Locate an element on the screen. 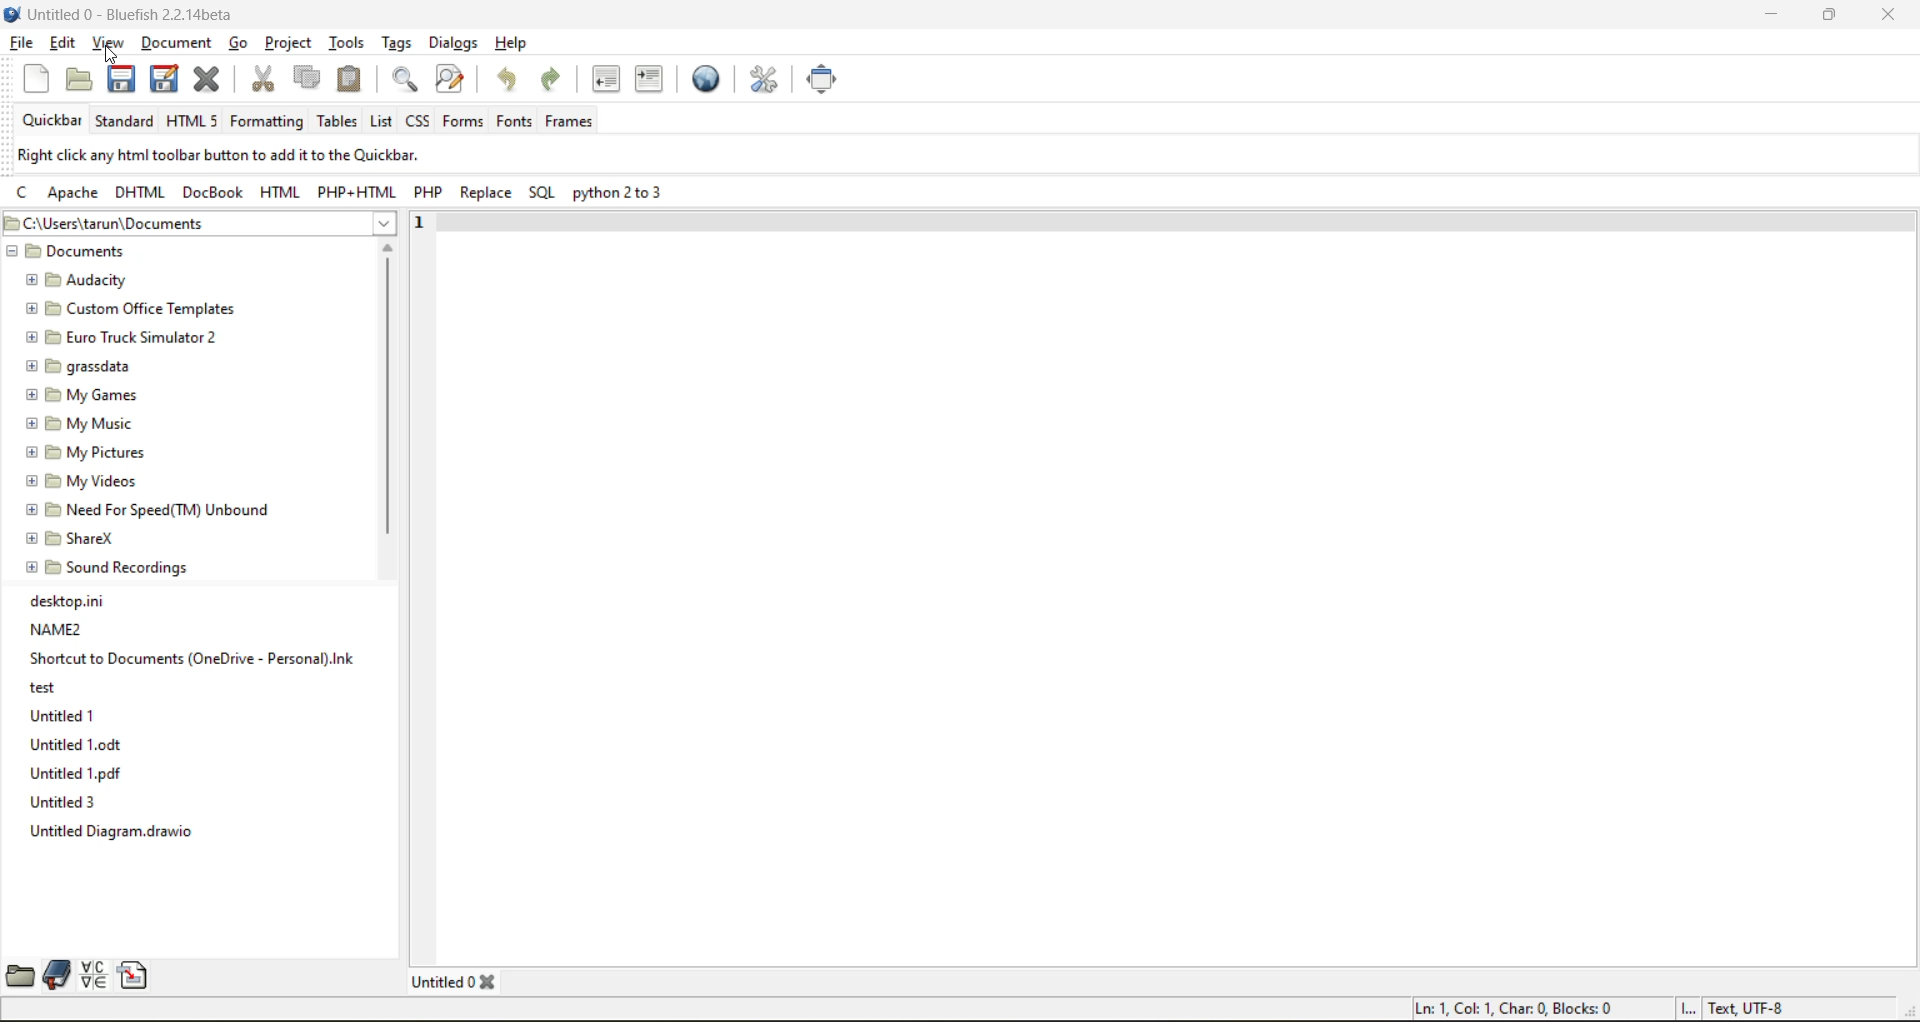  document is located at coordinates (180, 44).